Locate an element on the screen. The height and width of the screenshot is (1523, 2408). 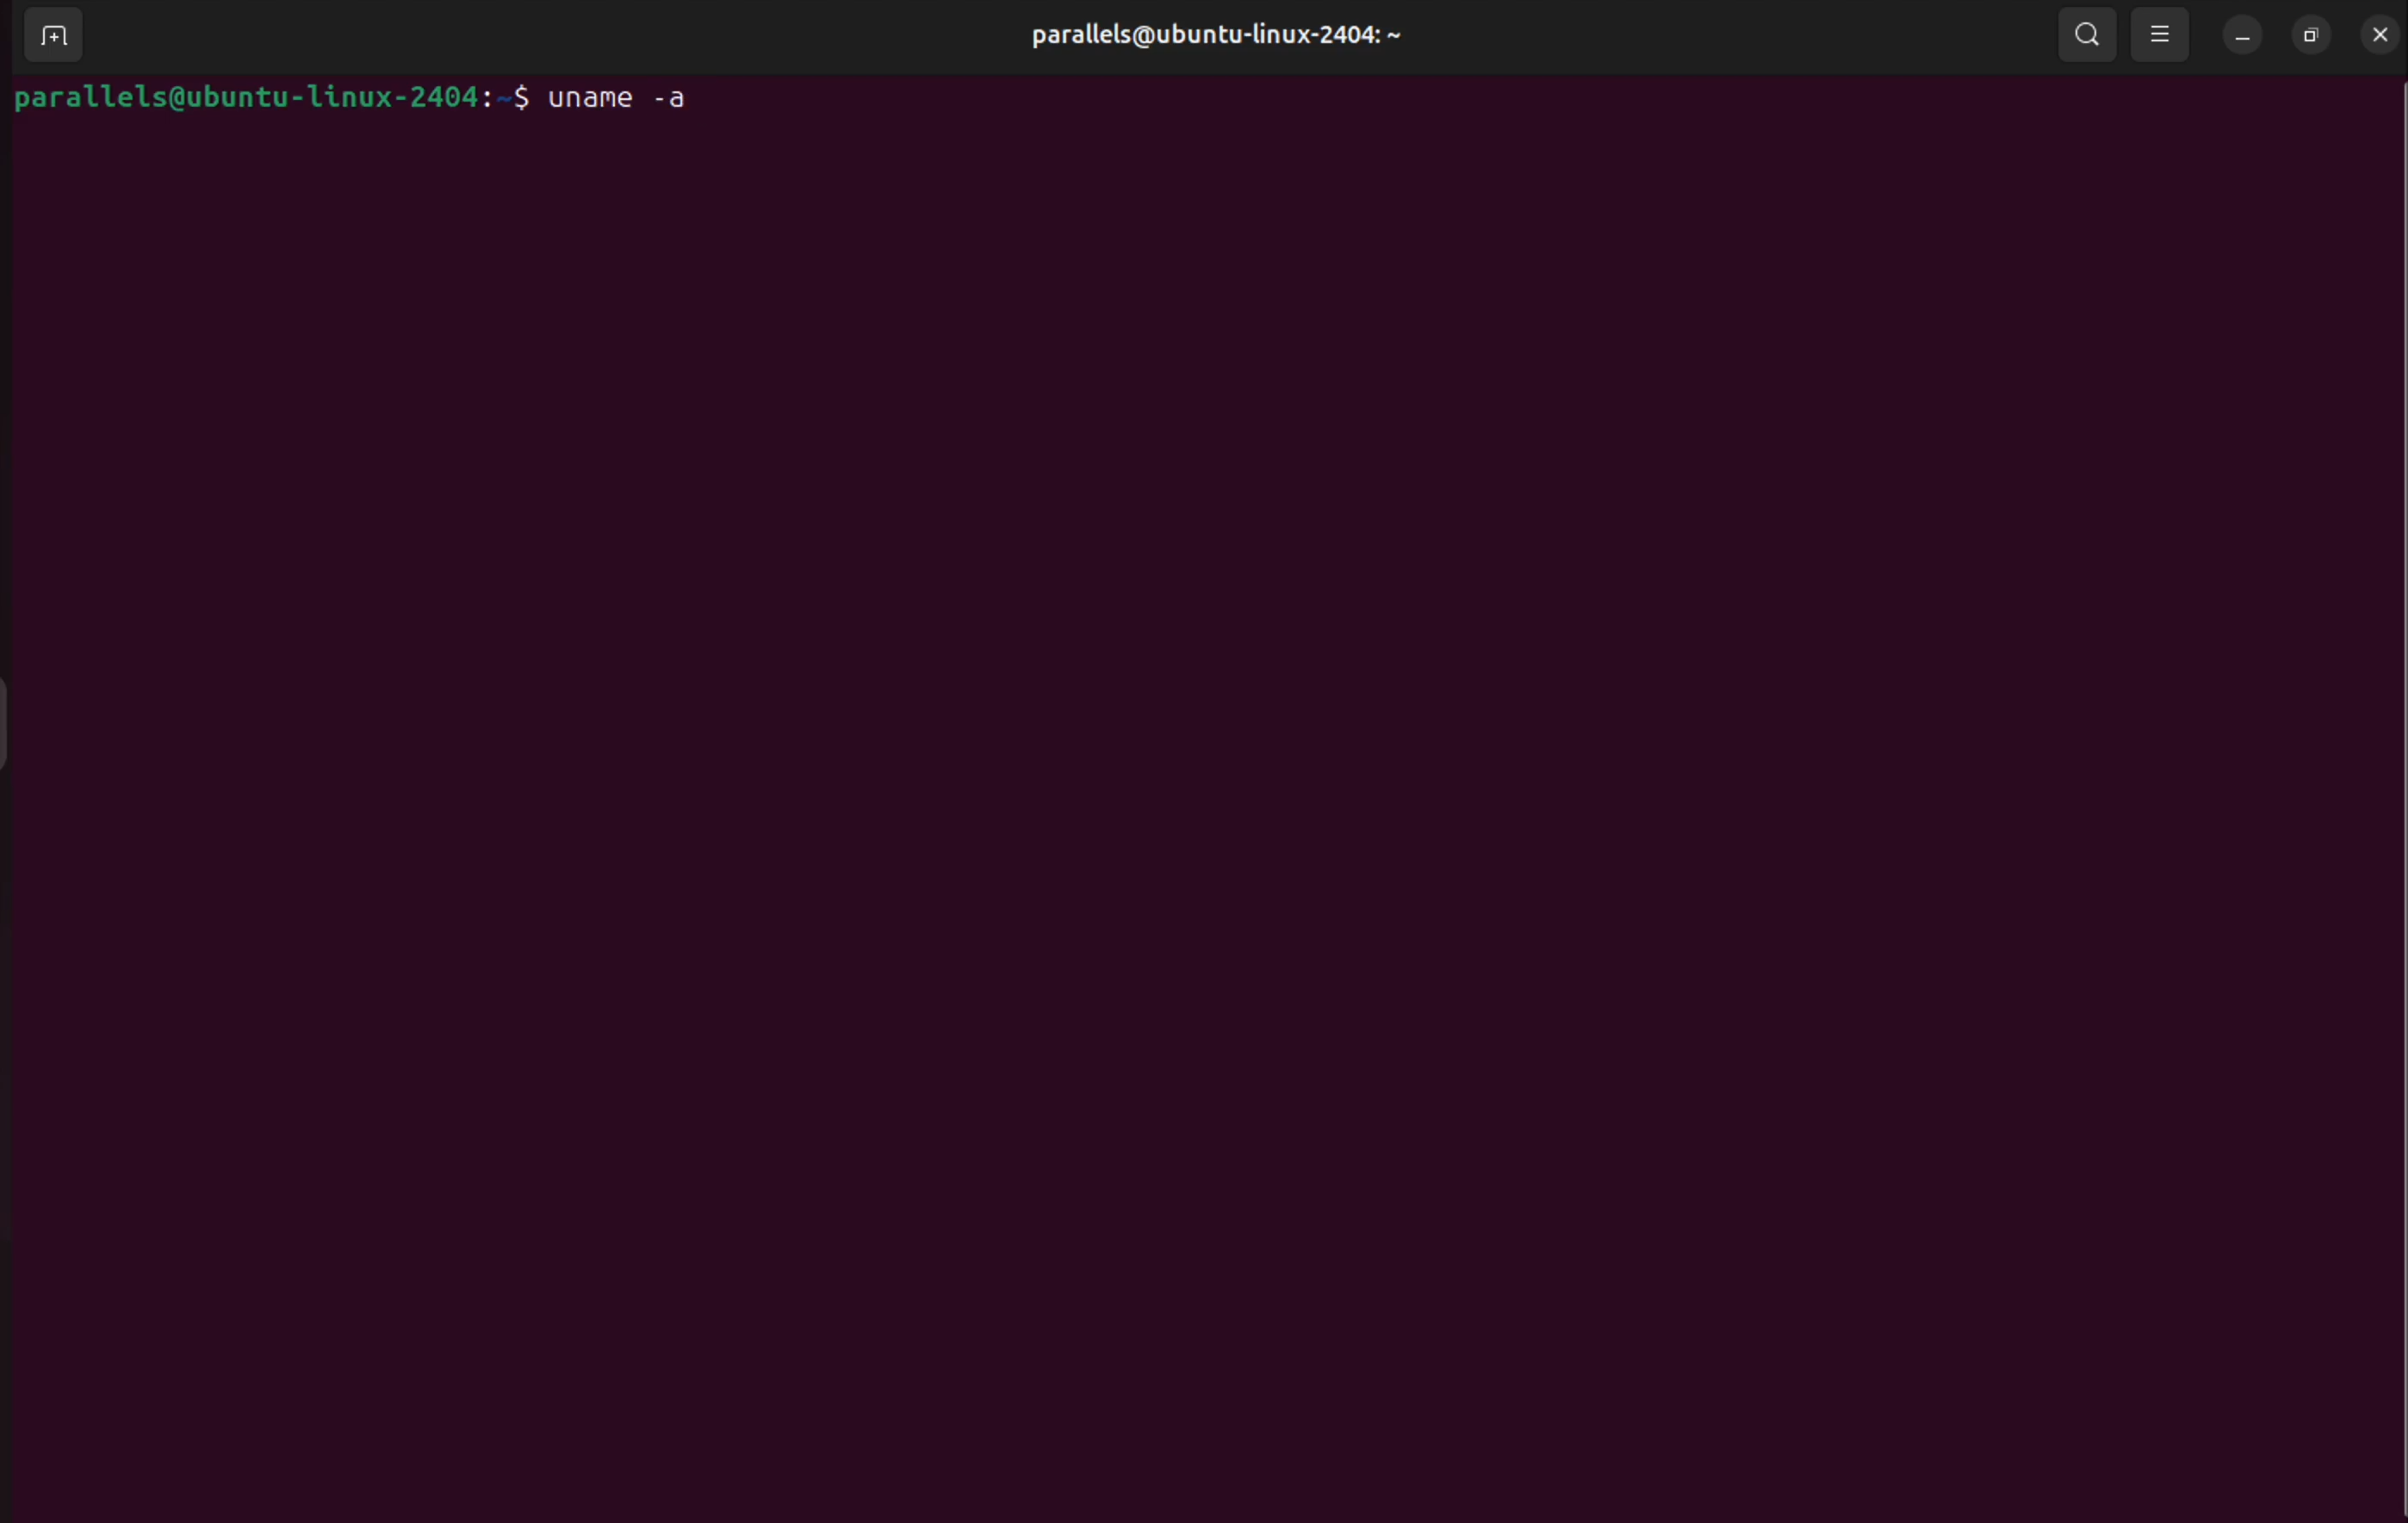
uname- a is located at coordinates (643, 99).